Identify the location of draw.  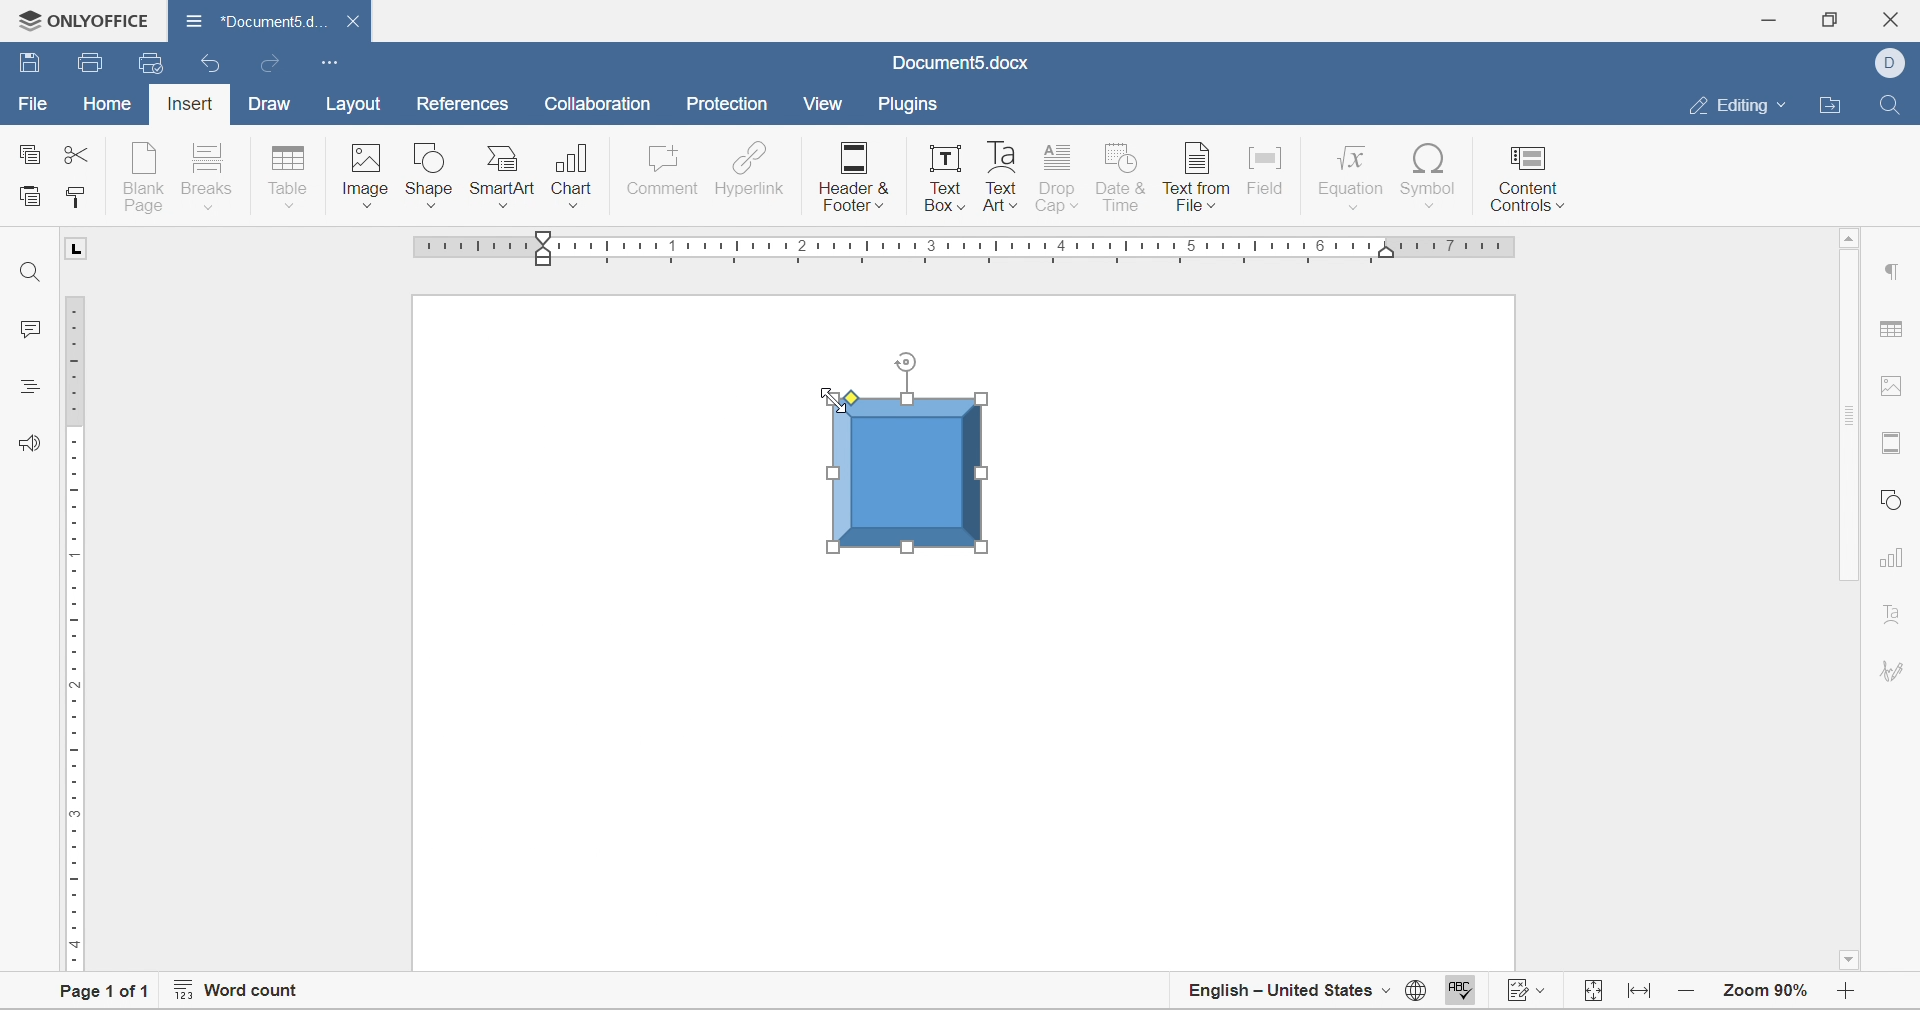
(271, 102).